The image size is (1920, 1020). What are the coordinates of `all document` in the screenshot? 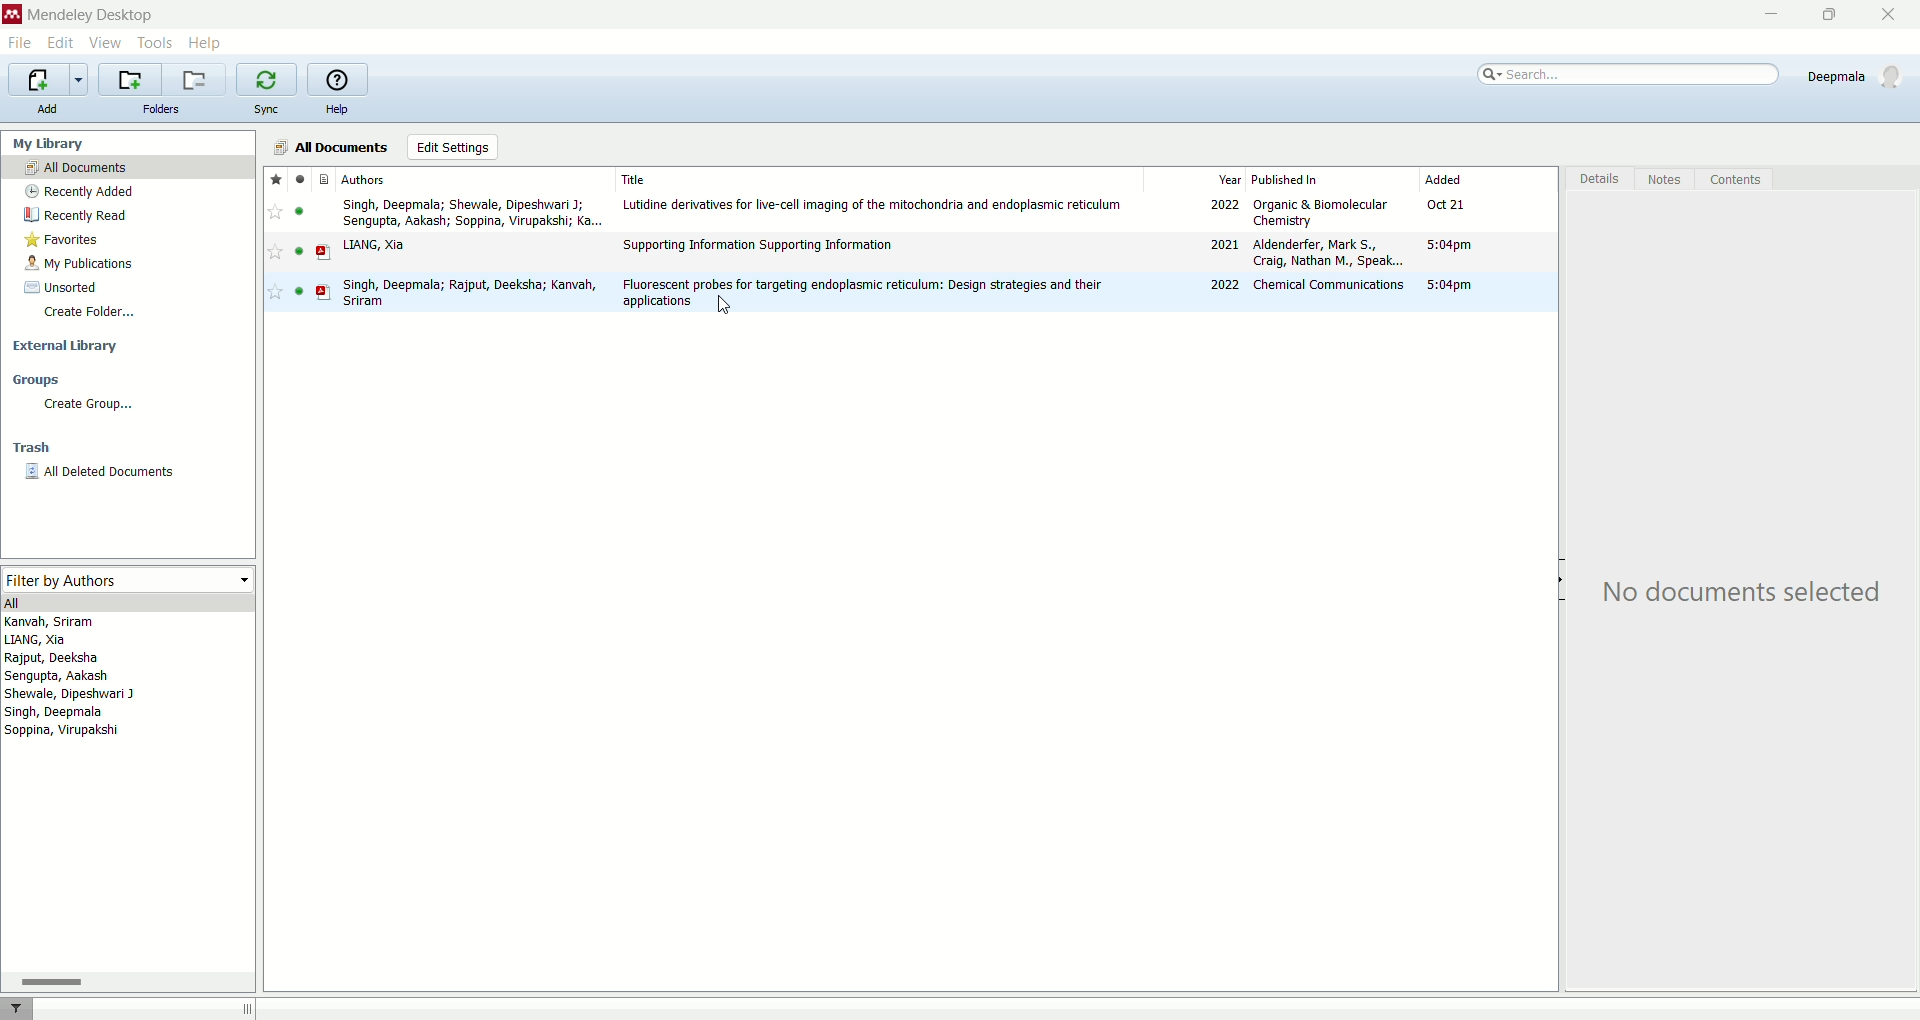 It's located at (129, 167).